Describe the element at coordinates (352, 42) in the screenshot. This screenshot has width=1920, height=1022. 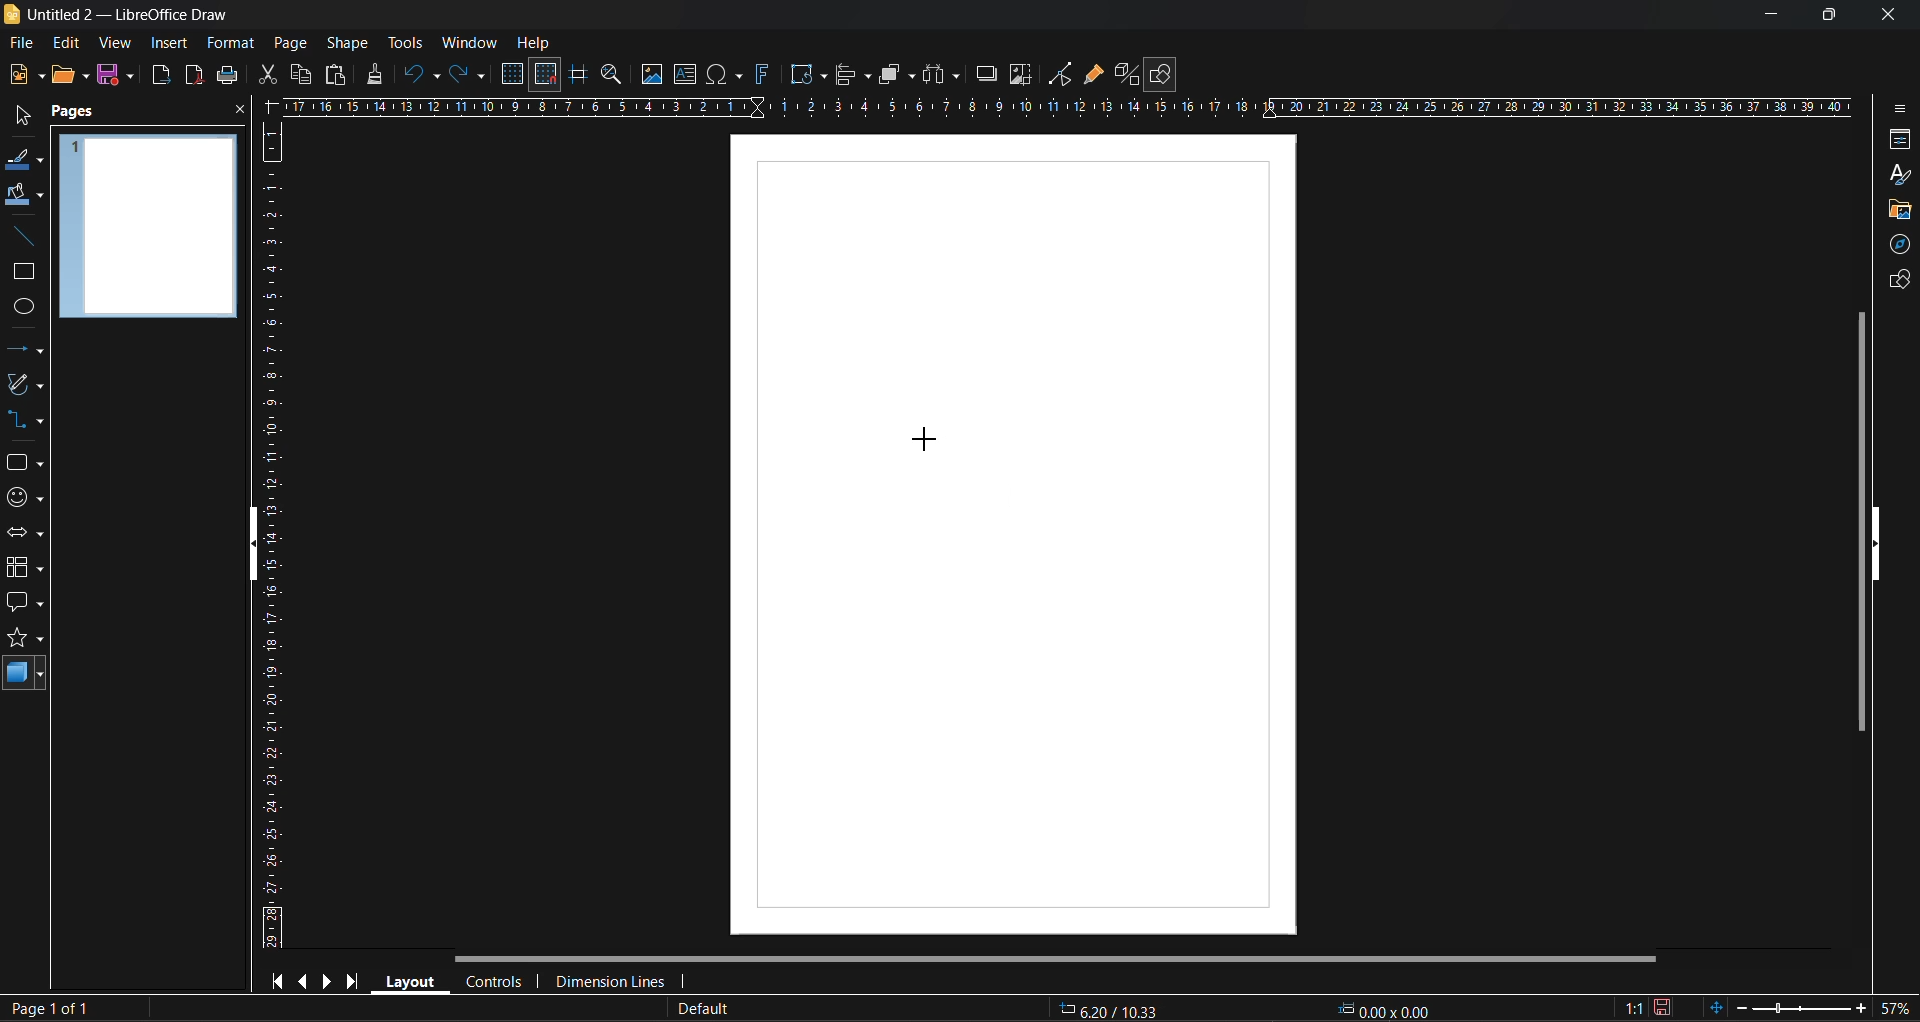
I see `shape` at that location.